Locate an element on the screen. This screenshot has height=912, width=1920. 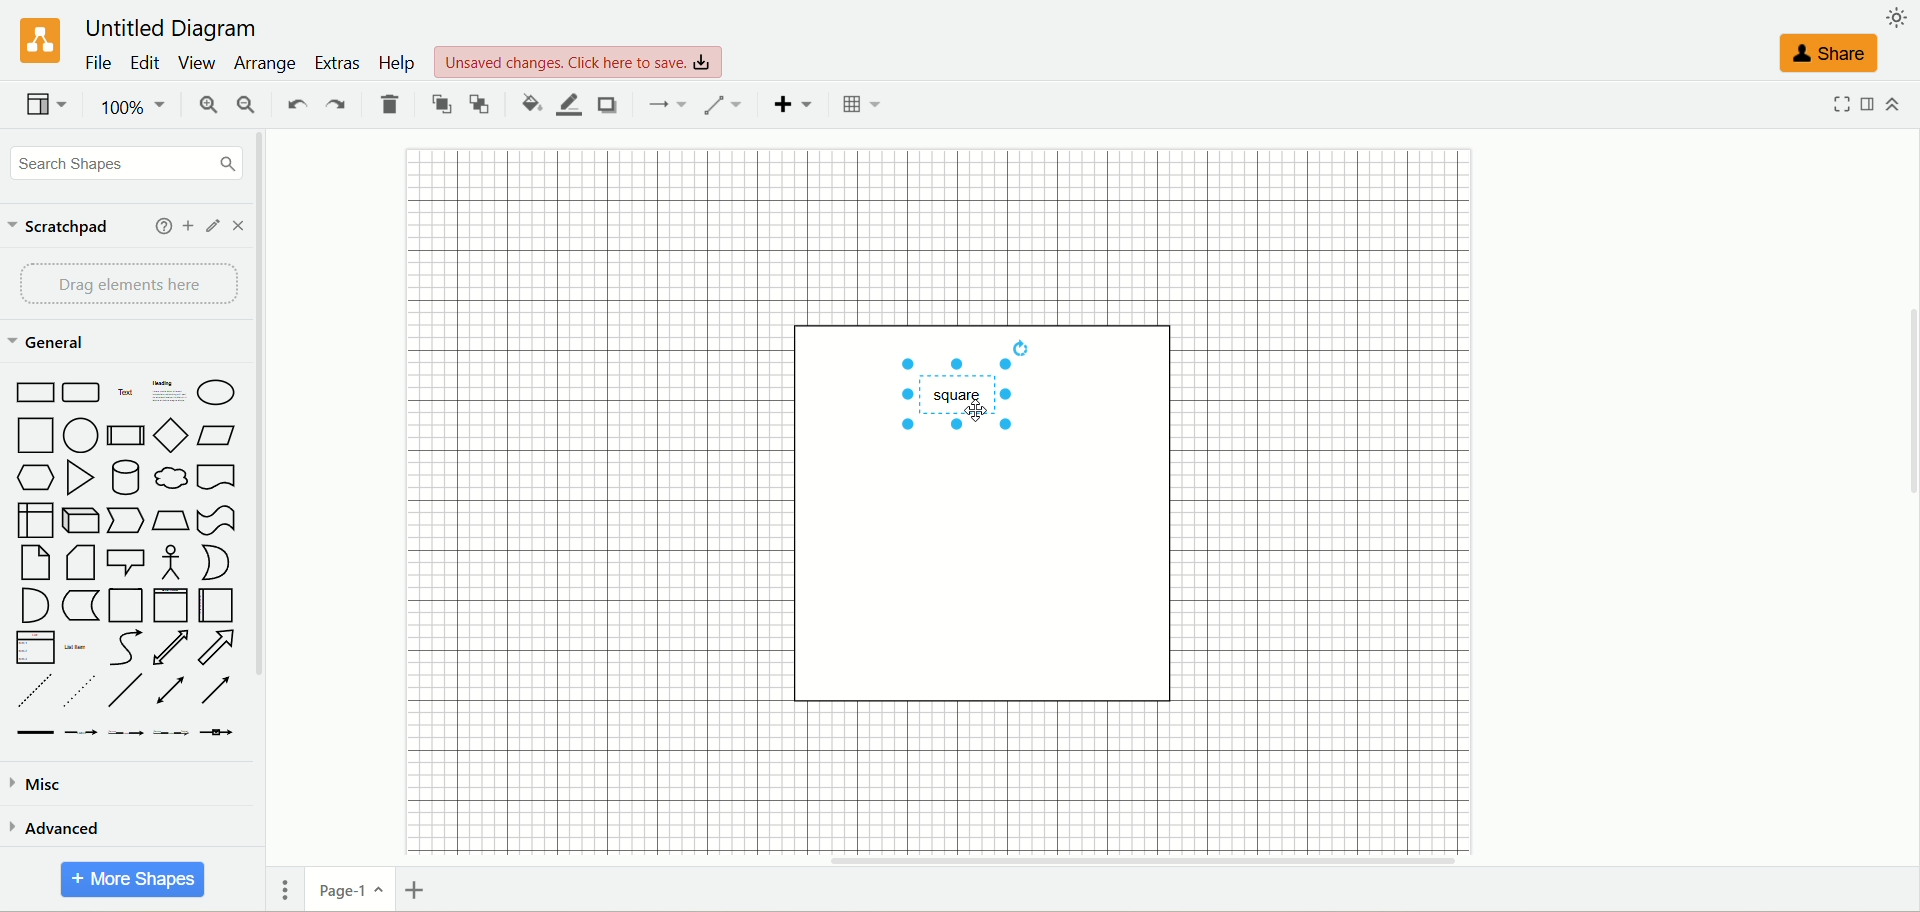
connection is located at coordinates (671, 107).